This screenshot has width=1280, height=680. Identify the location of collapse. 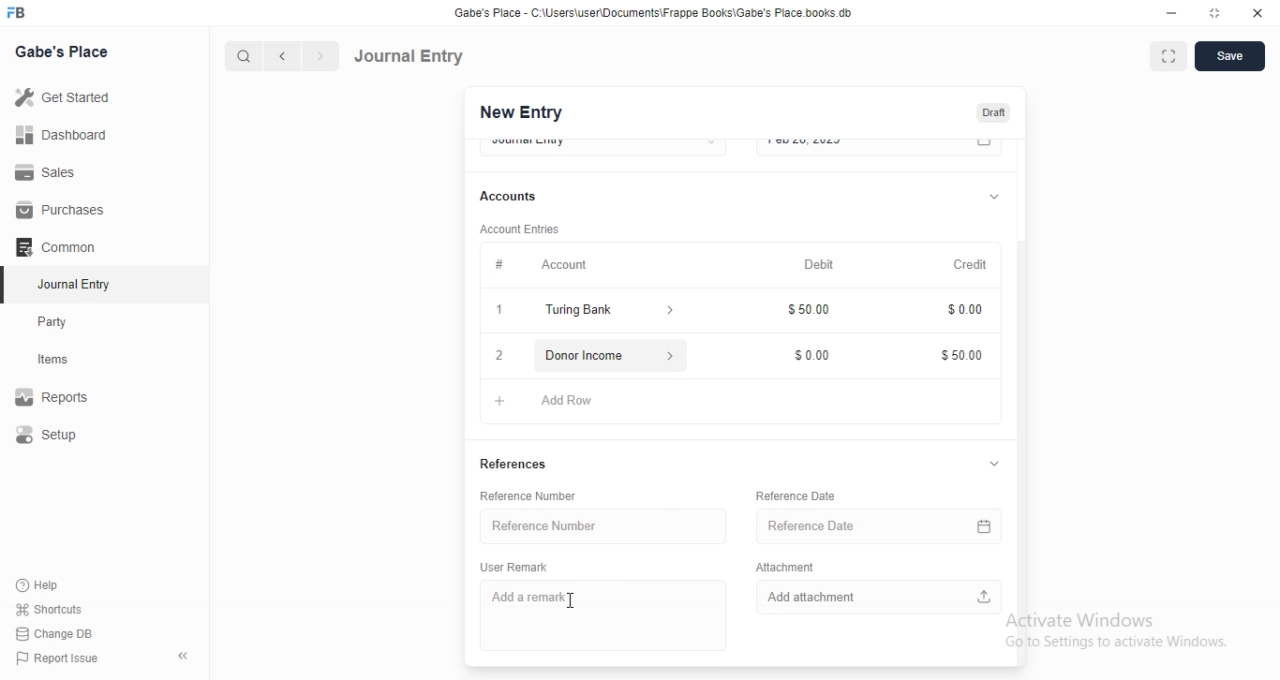
(994, 465).